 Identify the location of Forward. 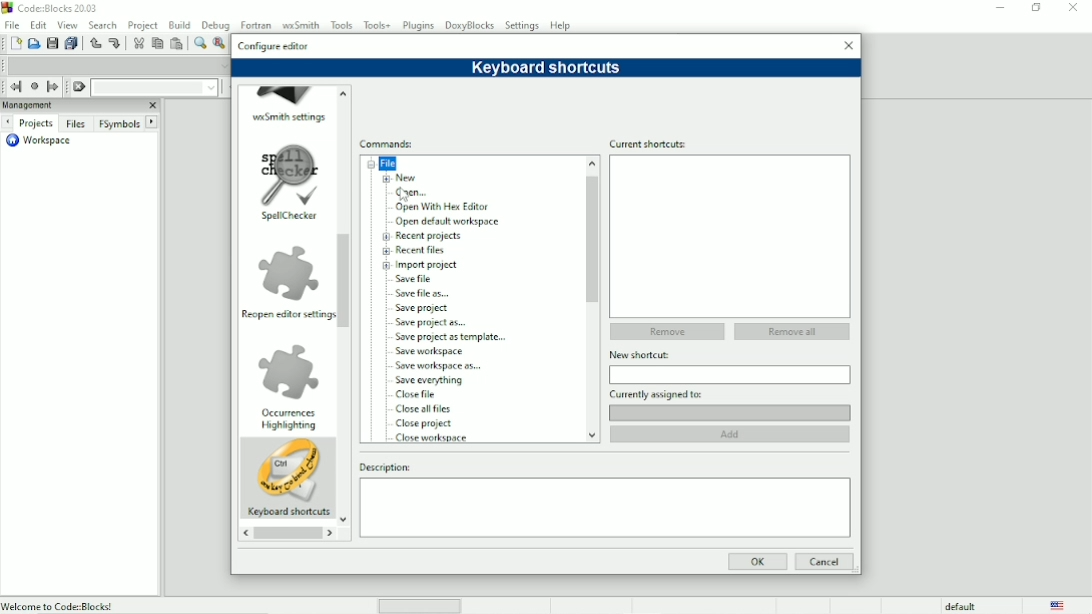
(333, 534).